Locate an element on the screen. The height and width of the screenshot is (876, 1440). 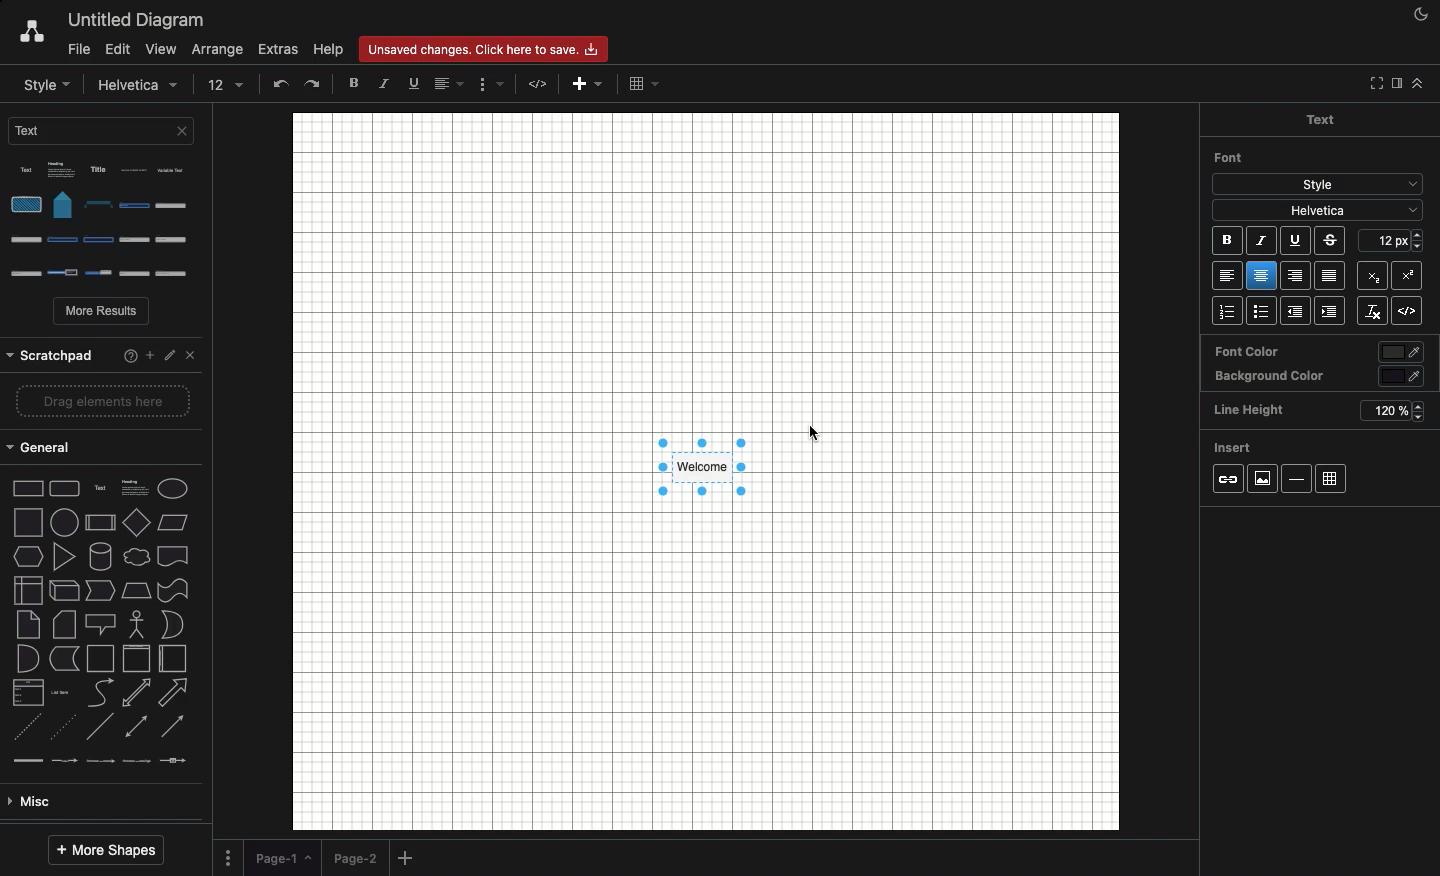
Text is located at coordinates (1334, 121).